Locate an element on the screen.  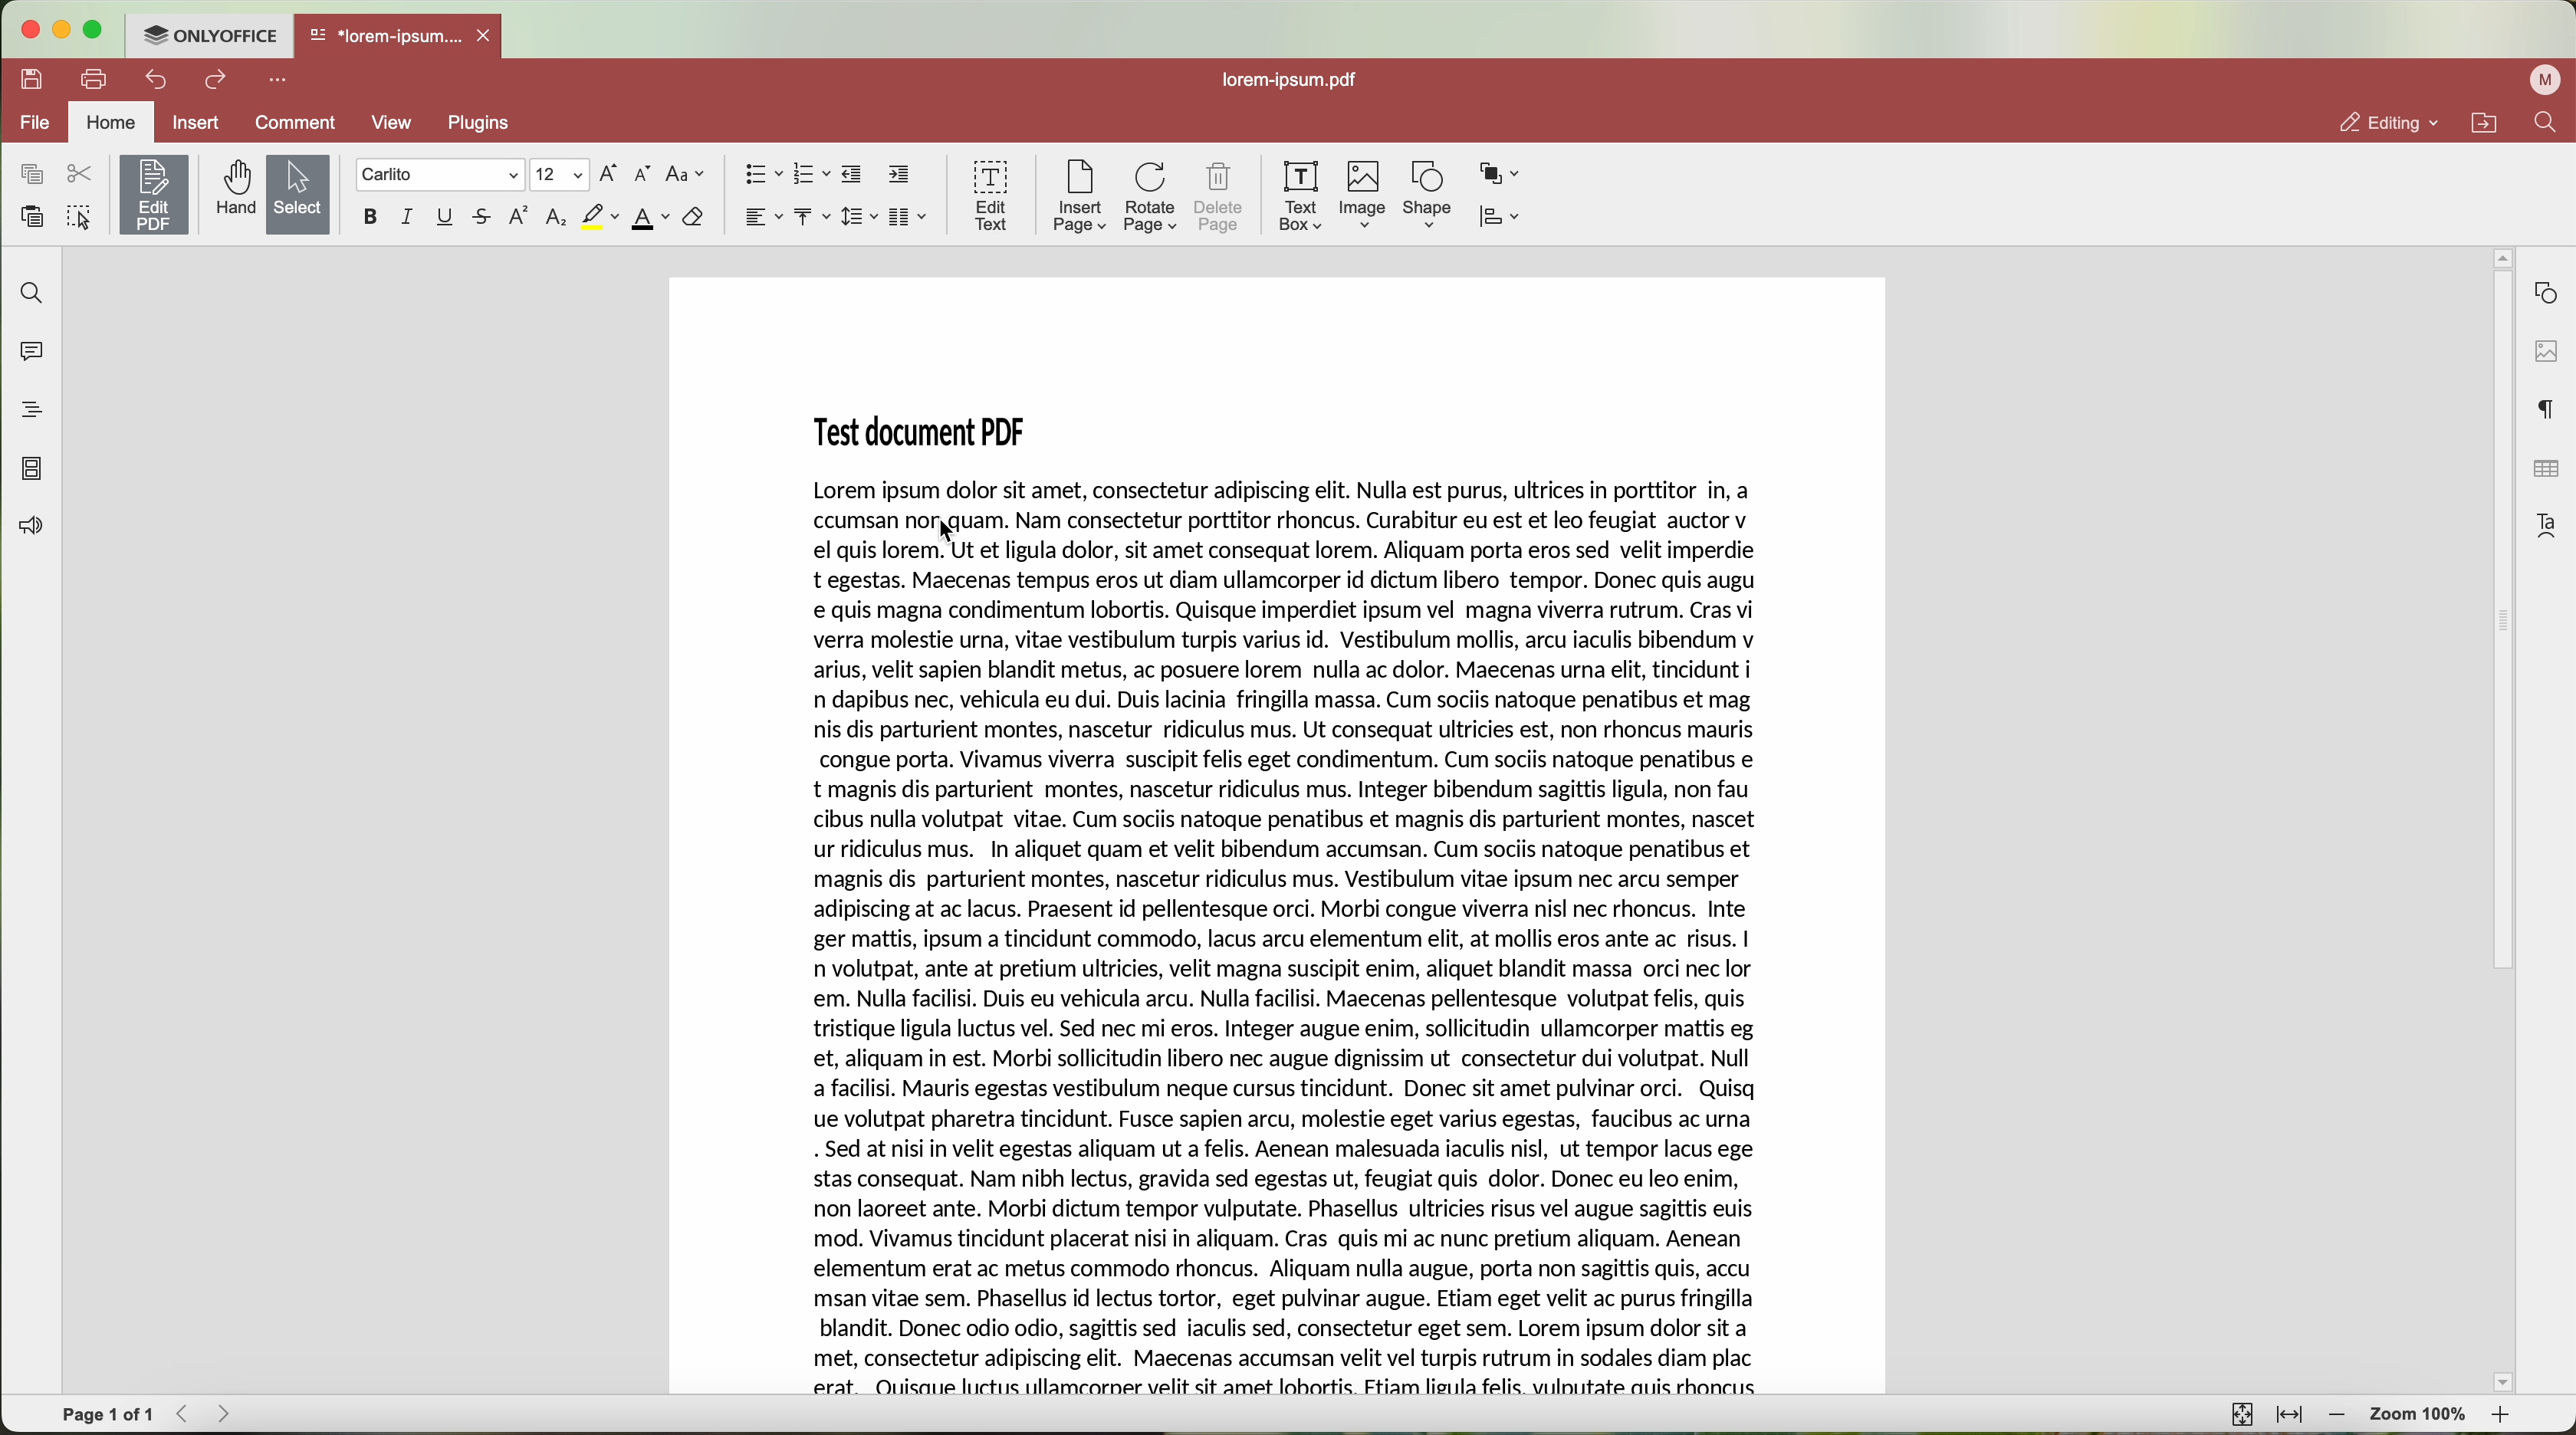
arrange shape is located at coordinates (1498, 171).